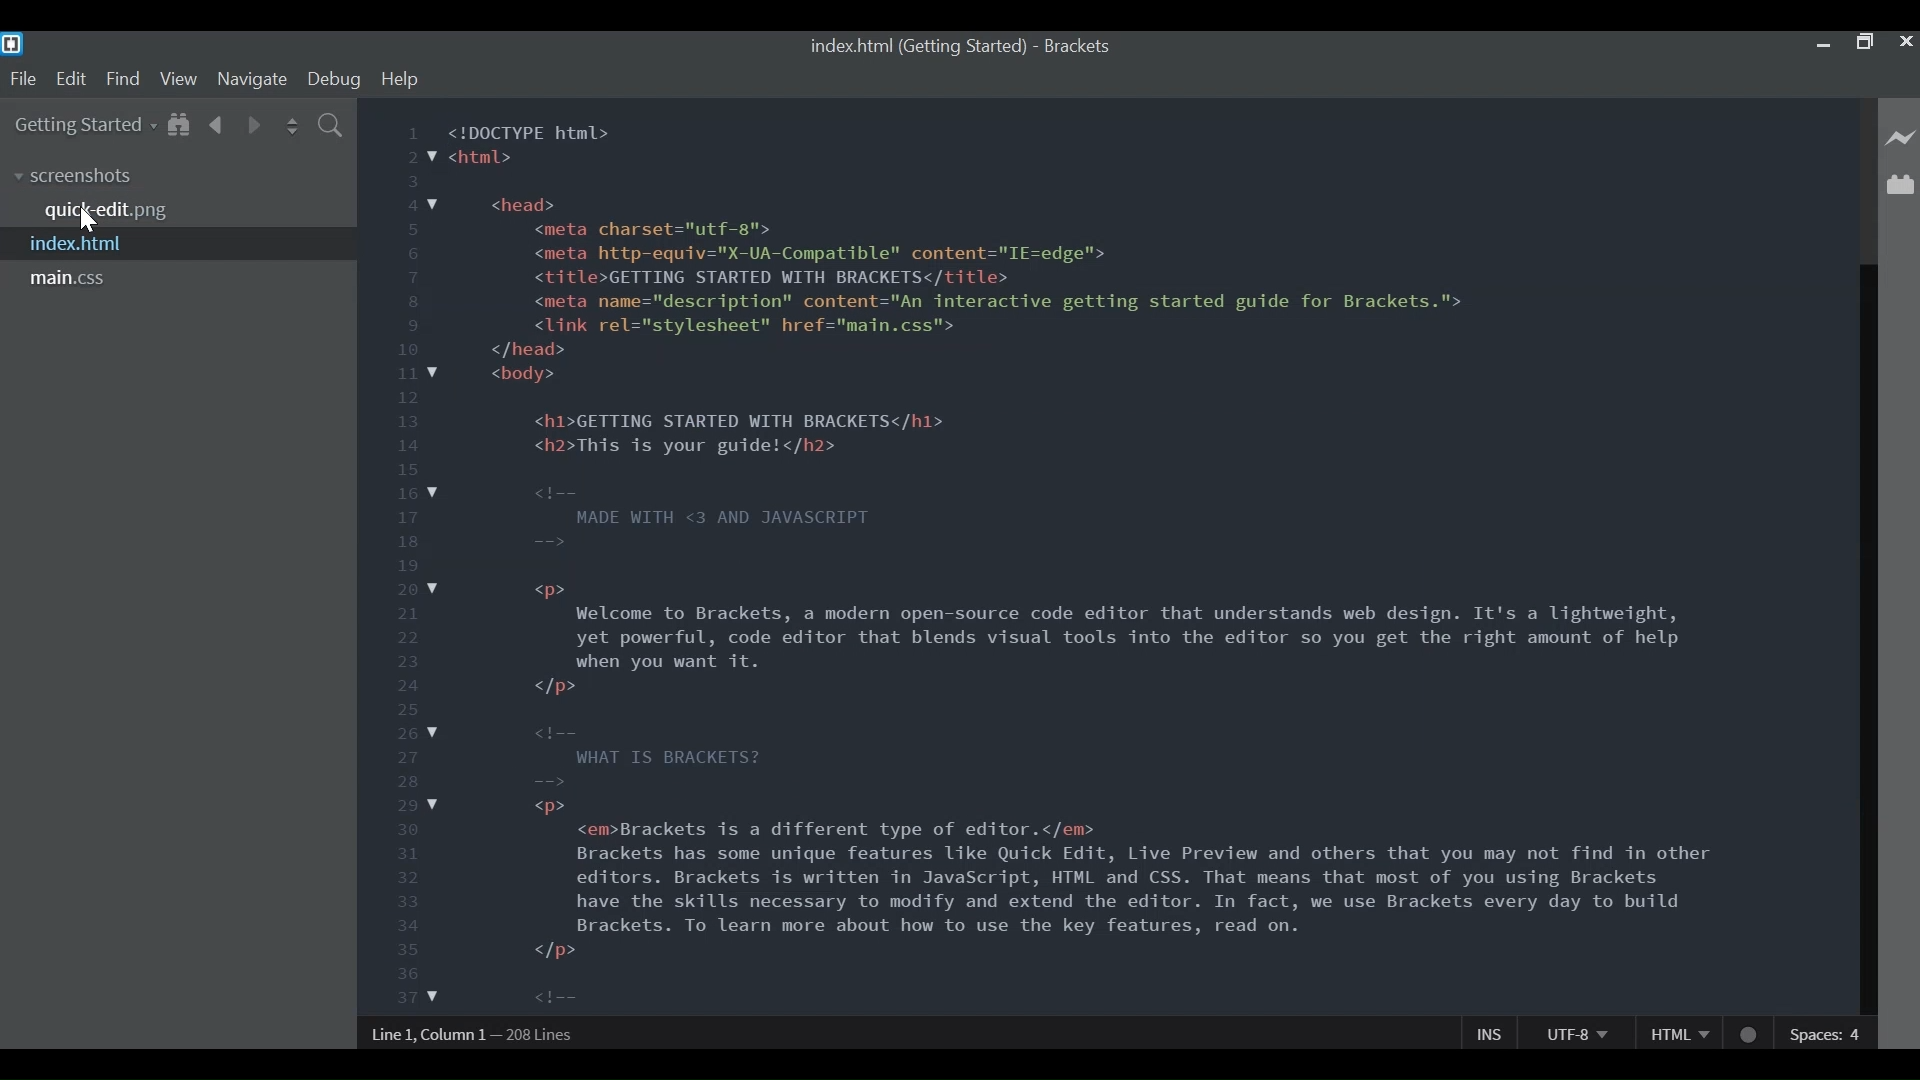  What do you see at coordinates (14, 43) in the screenshot?
I see `Bracket Desktop Icon` at bounding box center [14, 43].